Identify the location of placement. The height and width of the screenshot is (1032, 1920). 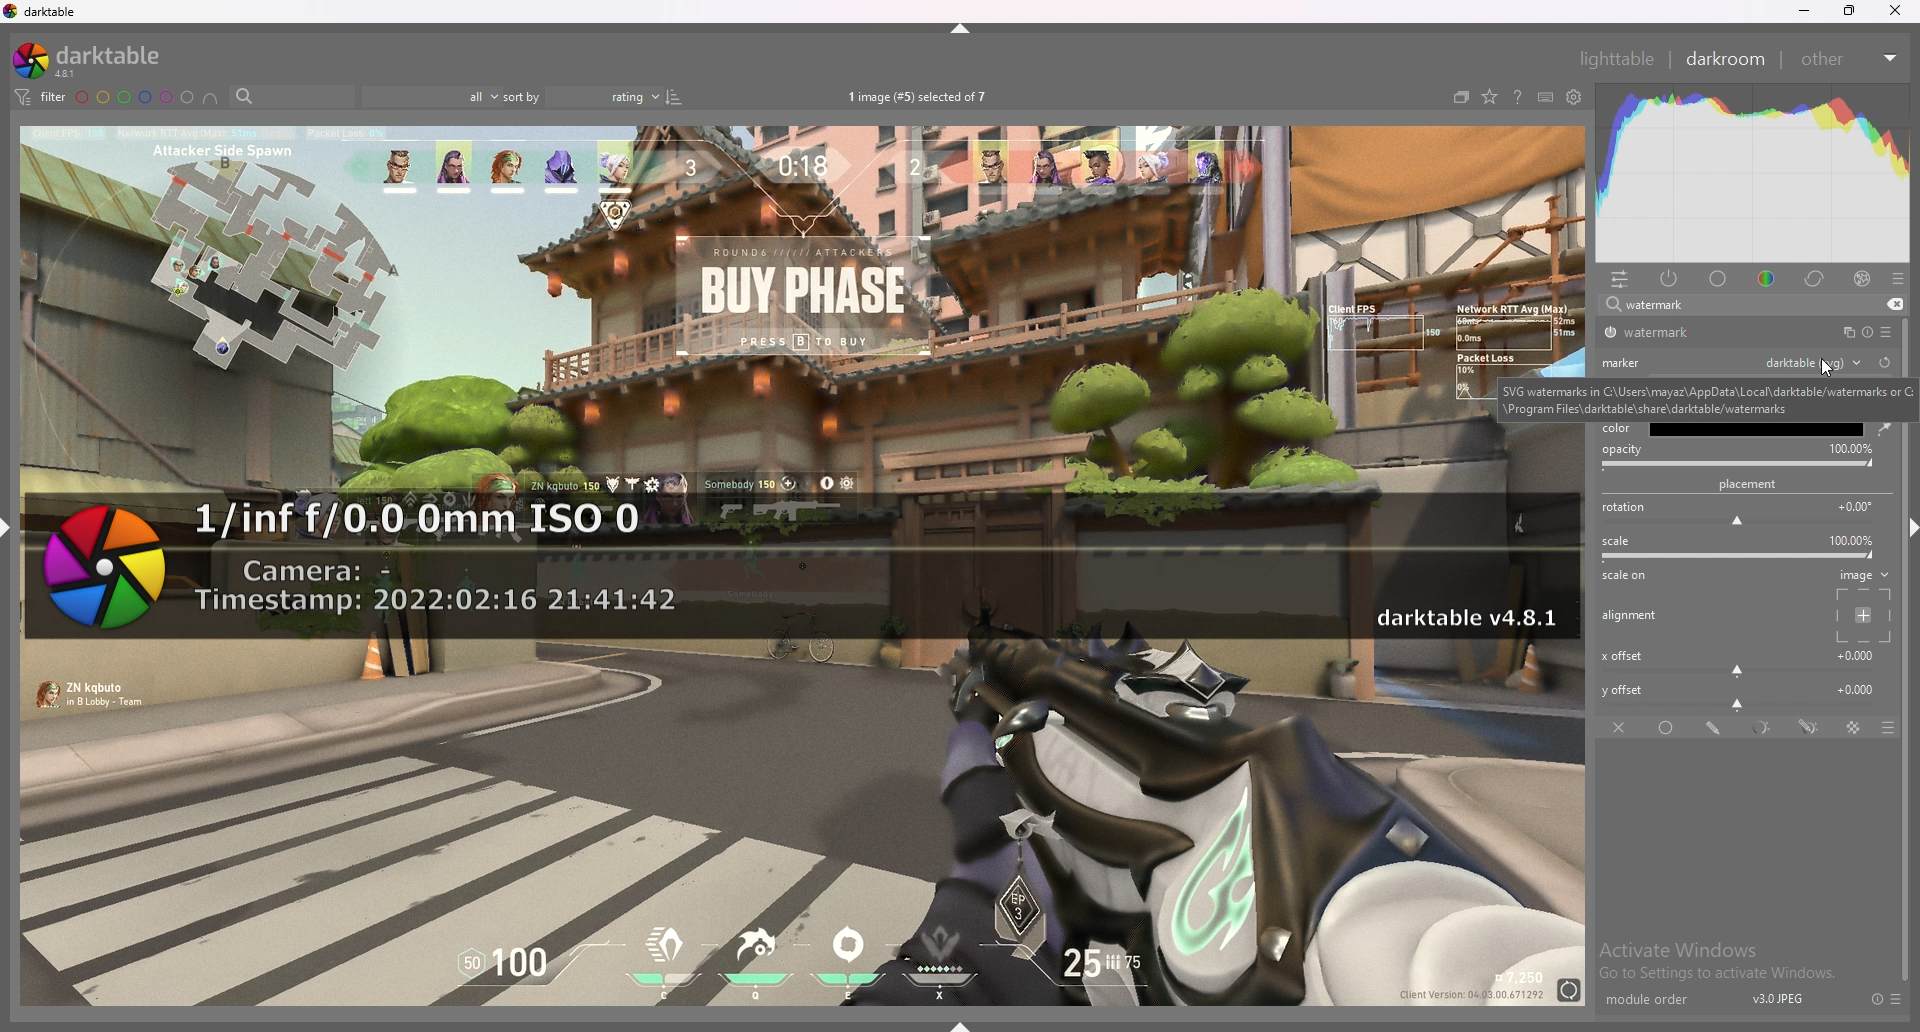
(1752, 484).